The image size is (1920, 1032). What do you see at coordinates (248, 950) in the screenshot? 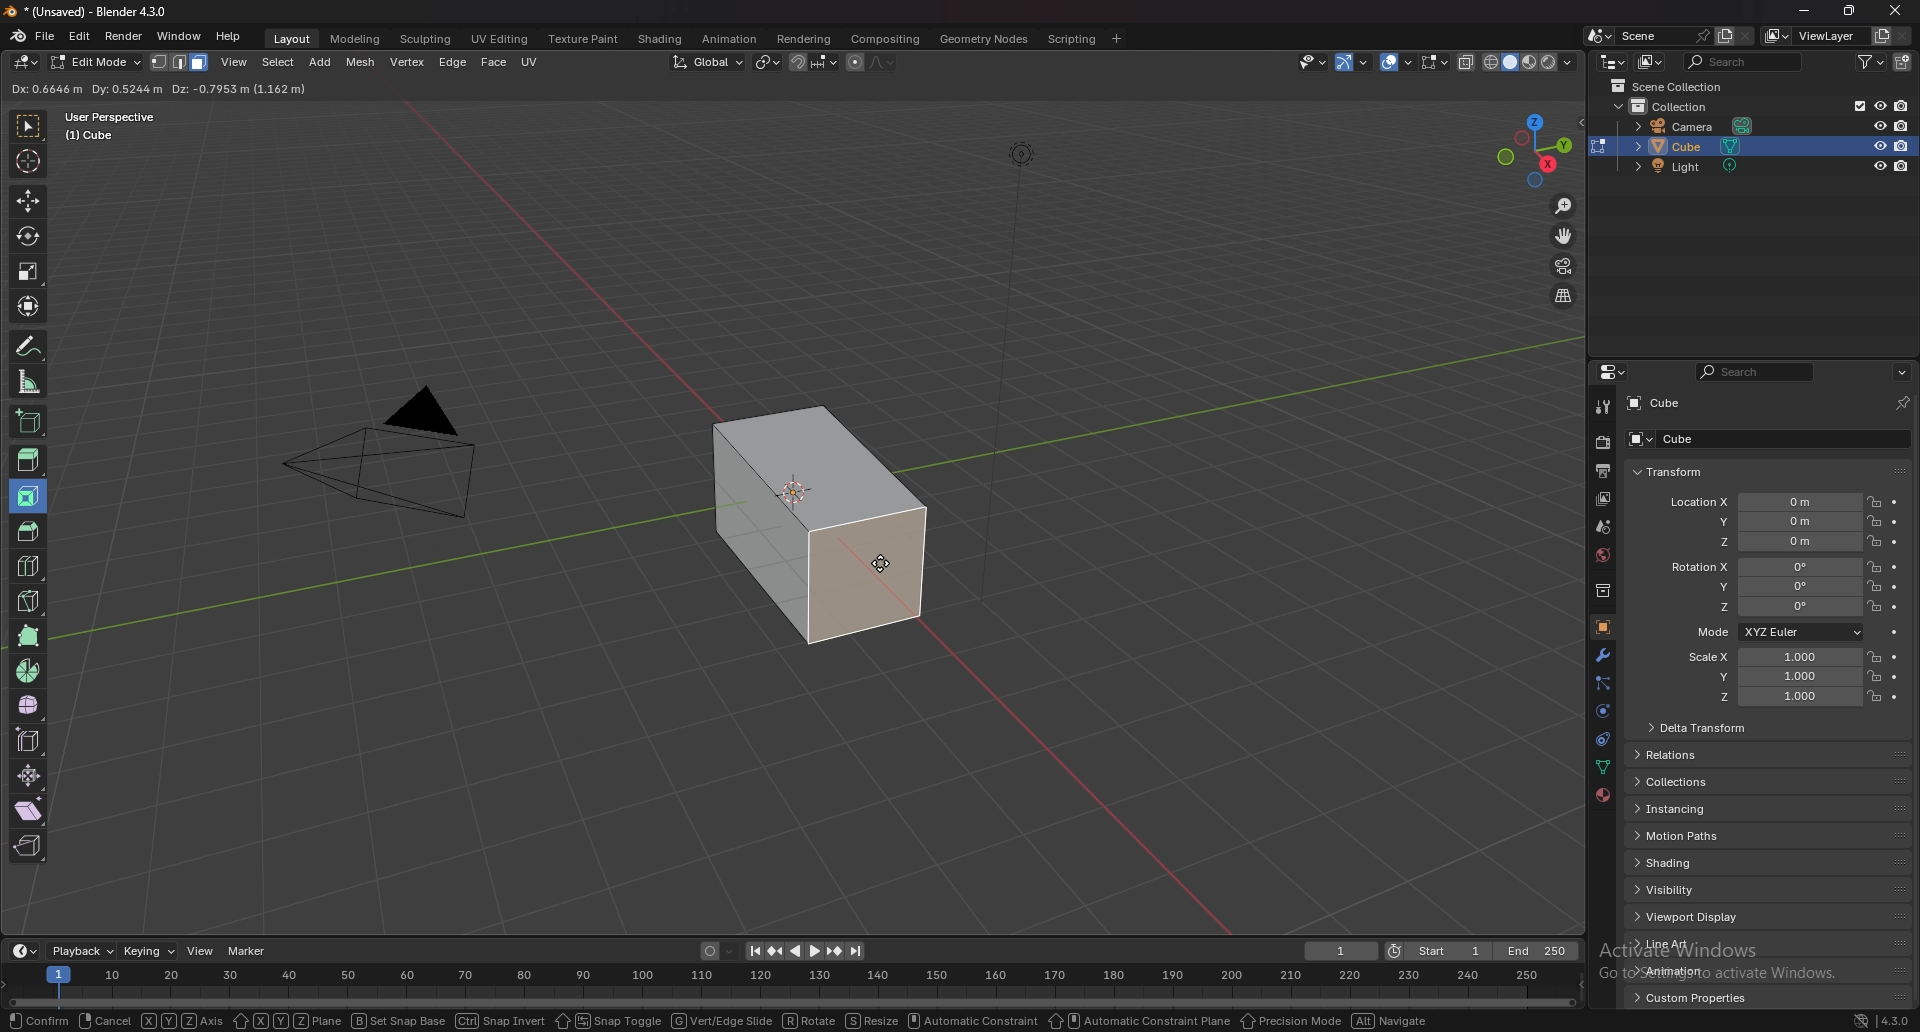
I see `marker` at bounding box center [248, 950].